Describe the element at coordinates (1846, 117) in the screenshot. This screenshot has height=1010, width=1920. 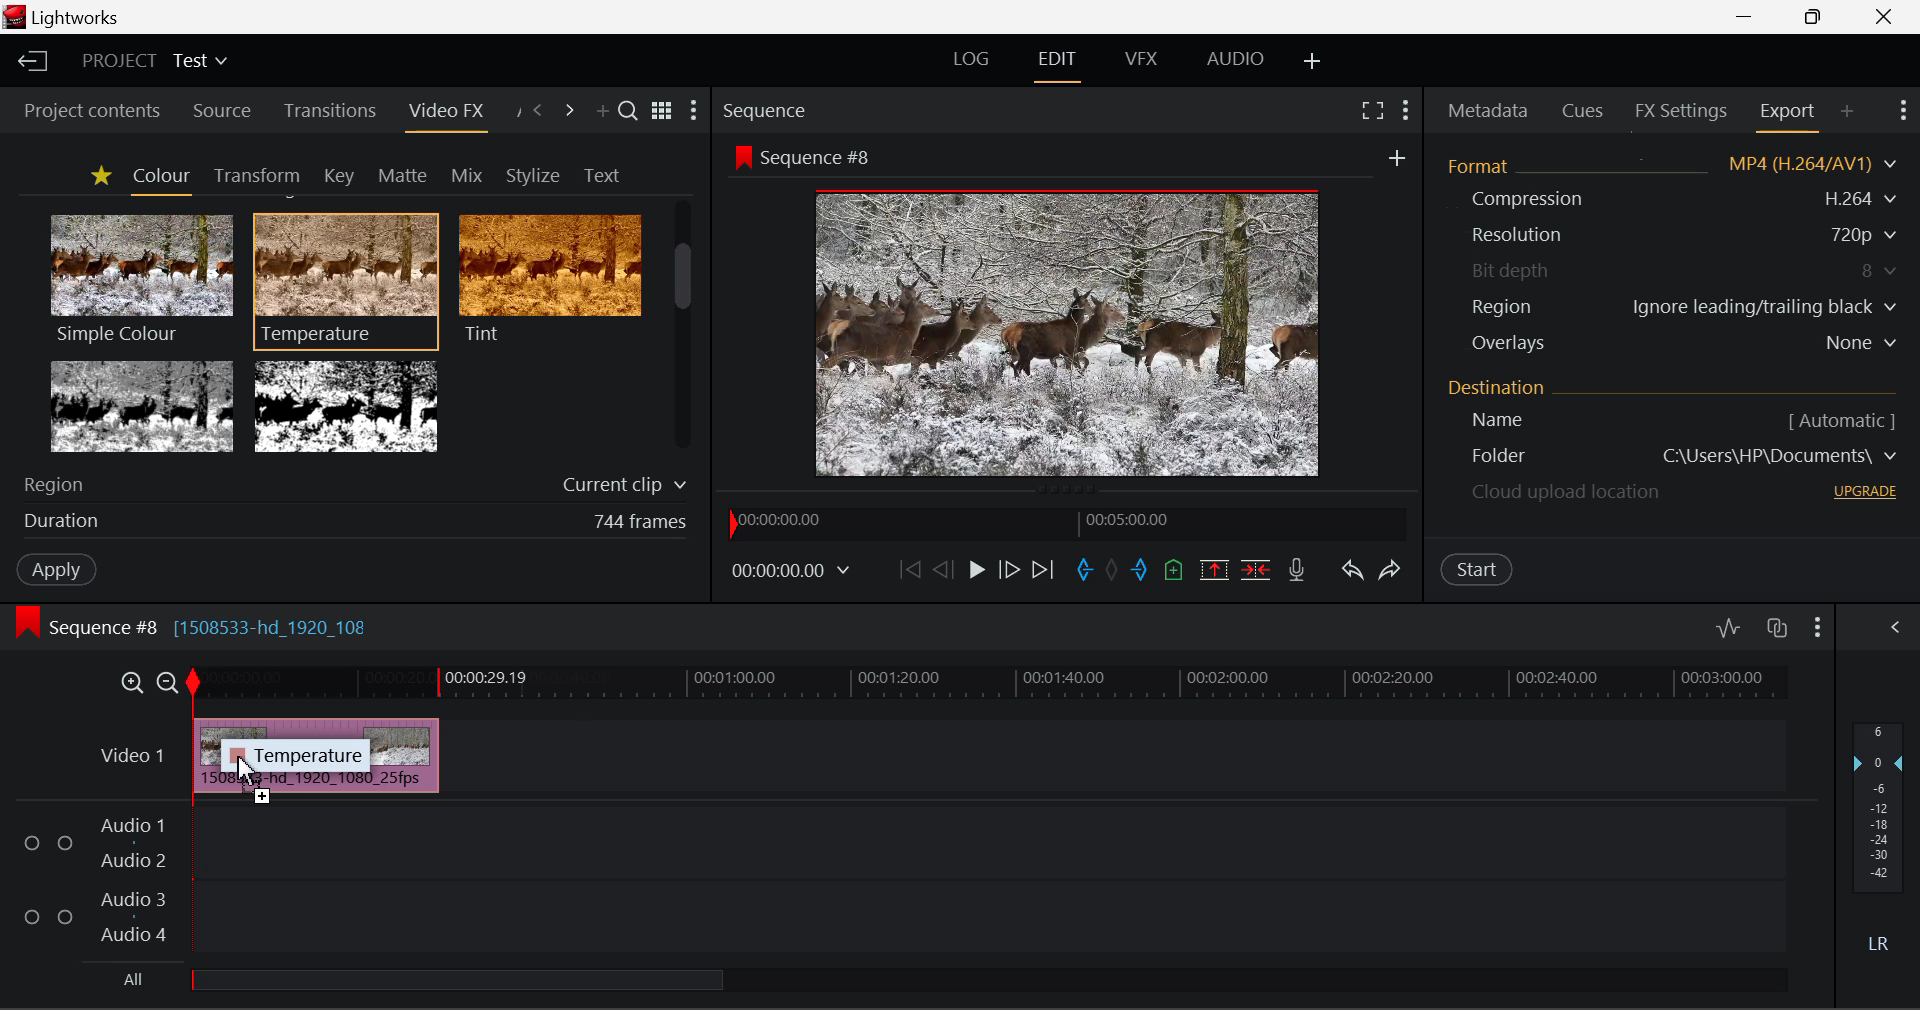
I see `Add Panel` at that location.